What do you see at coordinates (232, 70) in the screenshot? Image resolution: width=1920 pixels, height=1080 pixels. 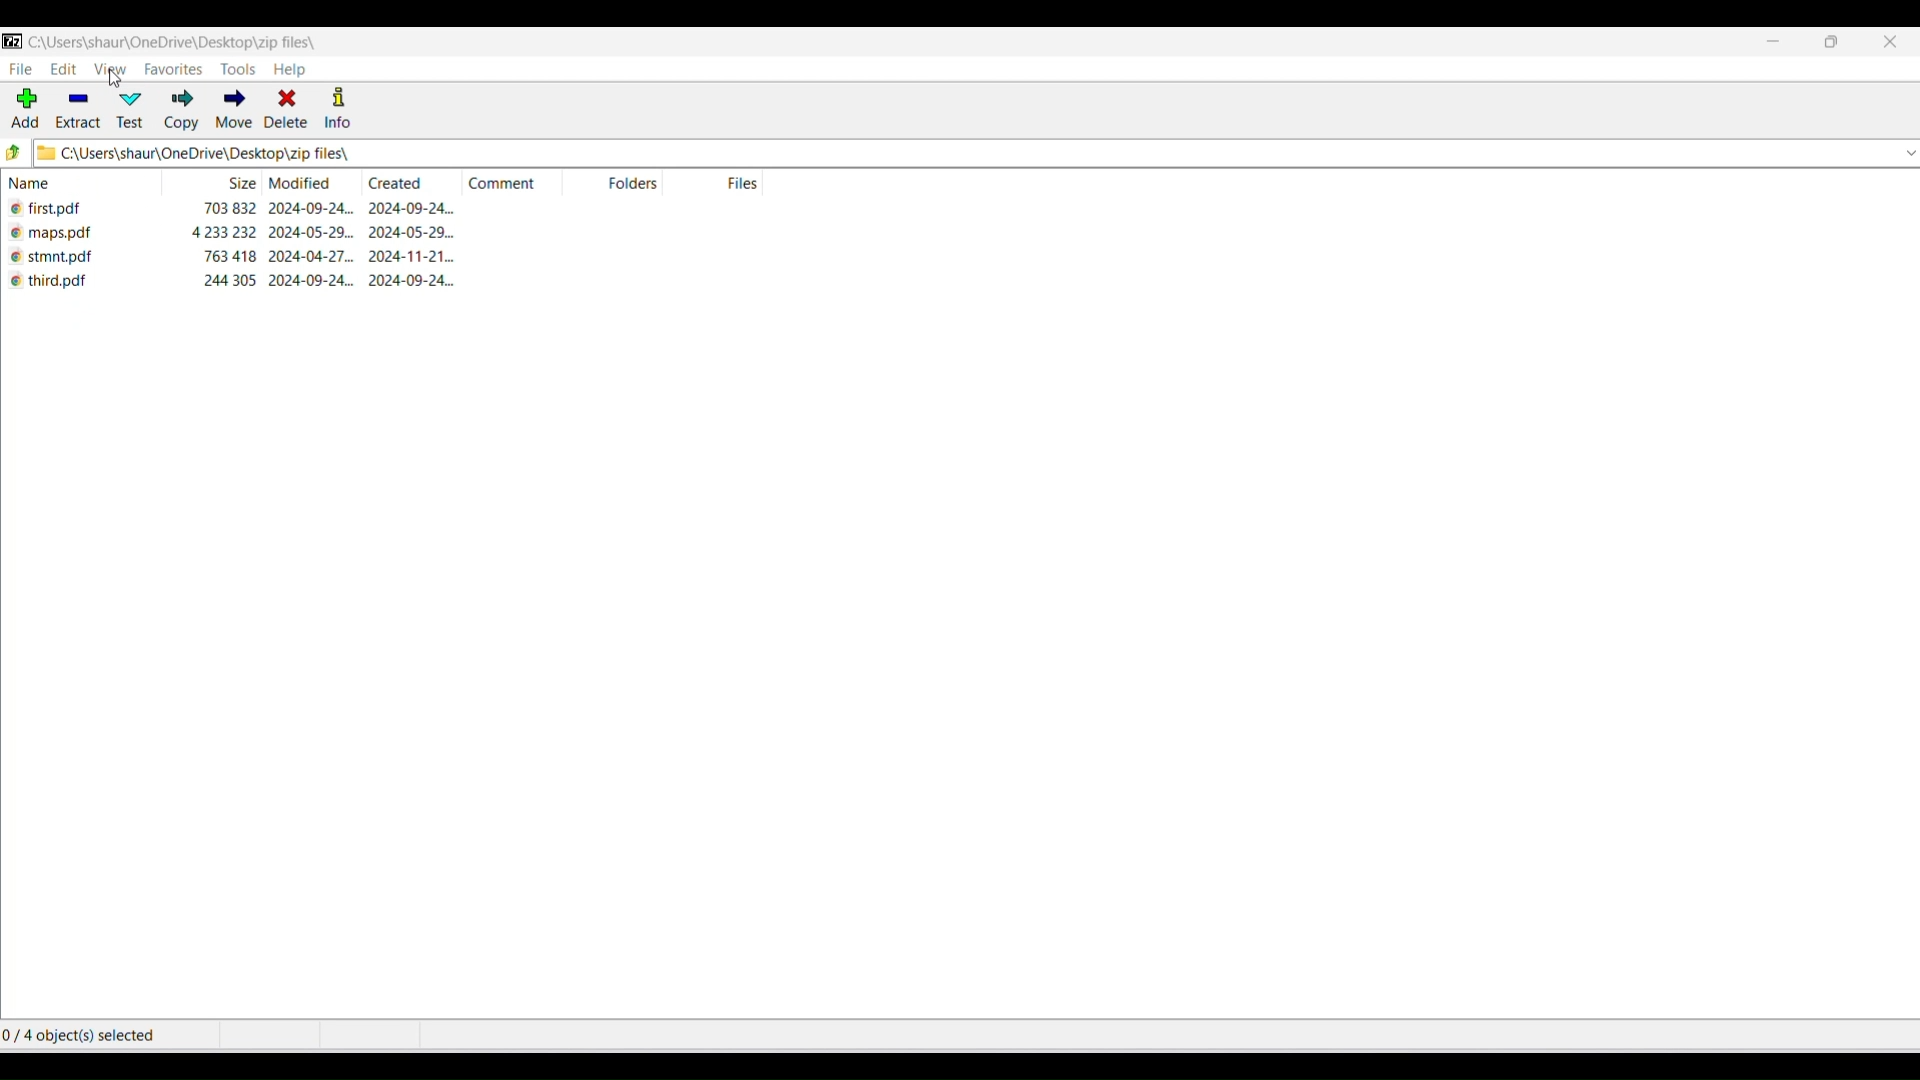 I see `tools` at bounding box center [232, 70].